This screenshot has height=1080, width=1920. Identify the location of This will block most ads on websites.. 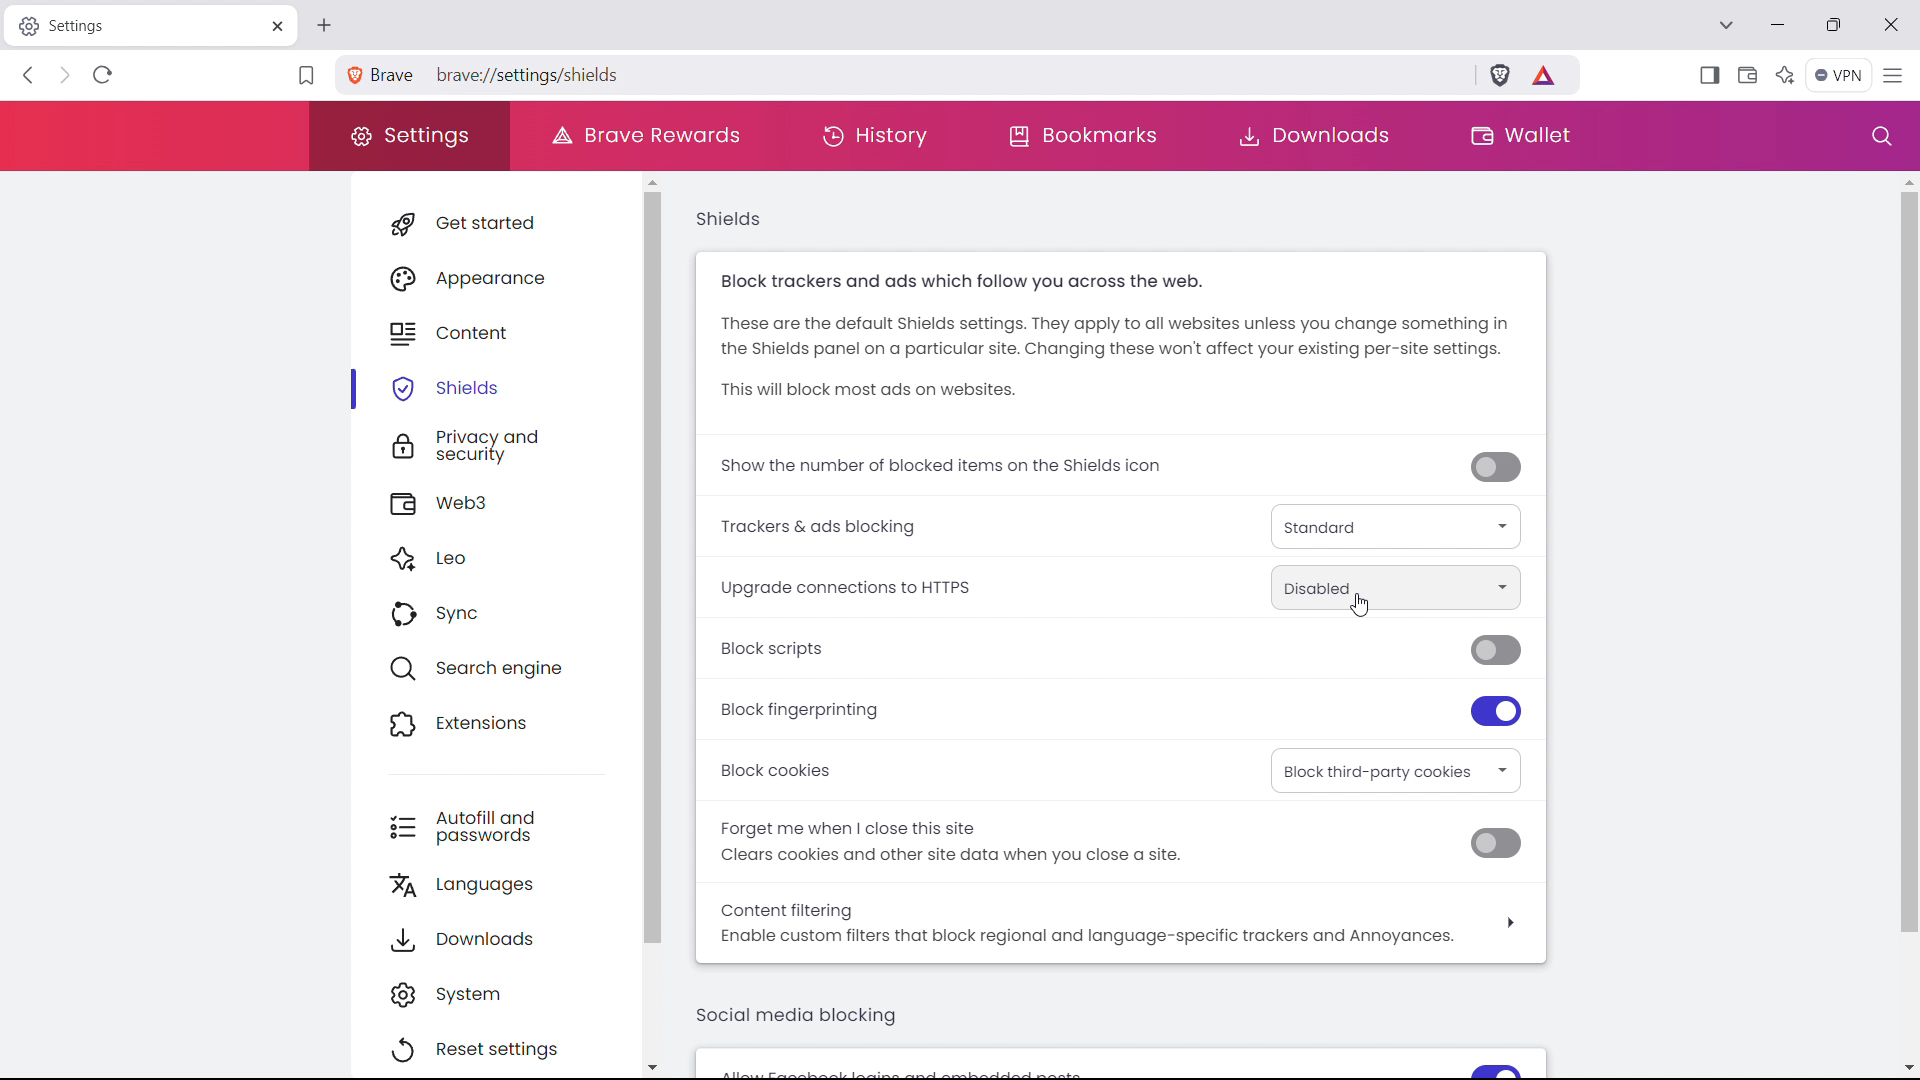
(866, 391).